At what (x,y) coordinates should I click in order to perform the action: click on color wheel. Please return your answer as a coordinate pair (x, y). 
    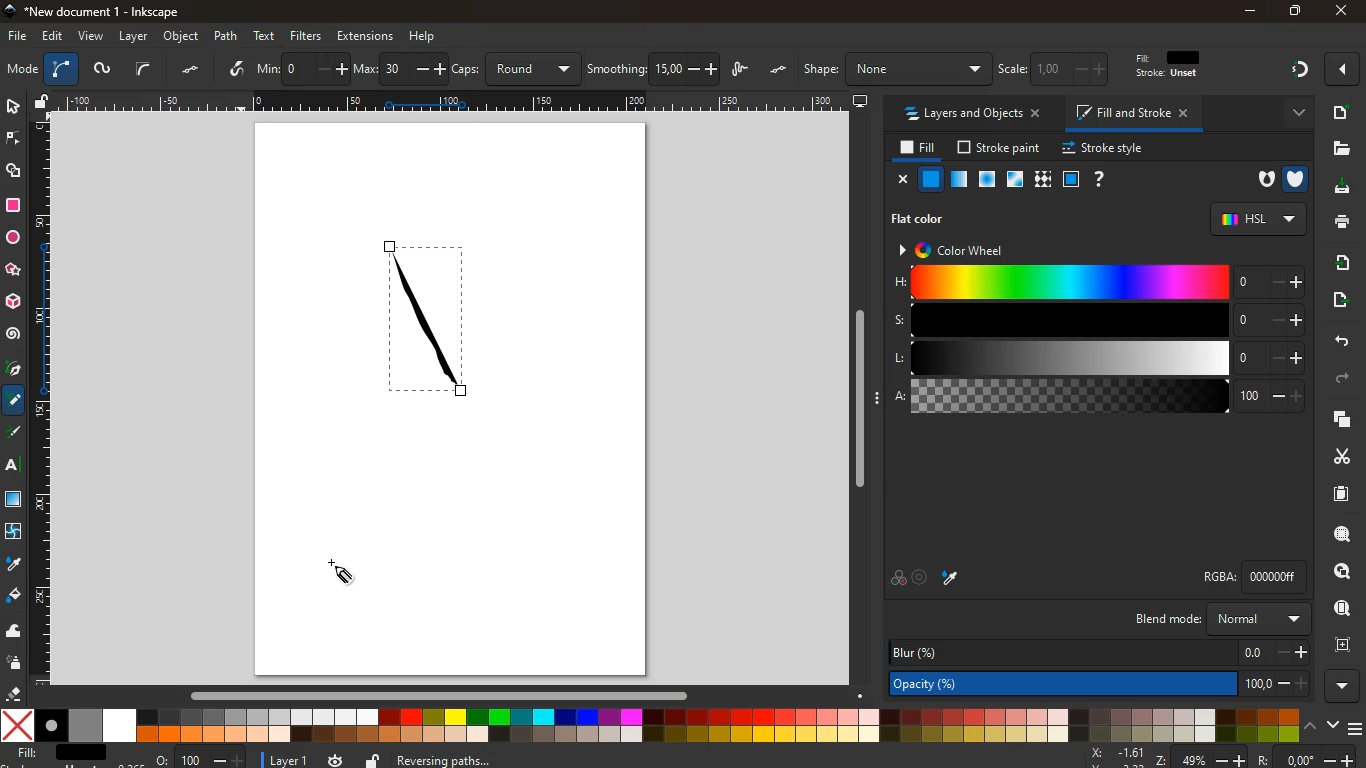
    Looking at the image, I should click on (966, 251).